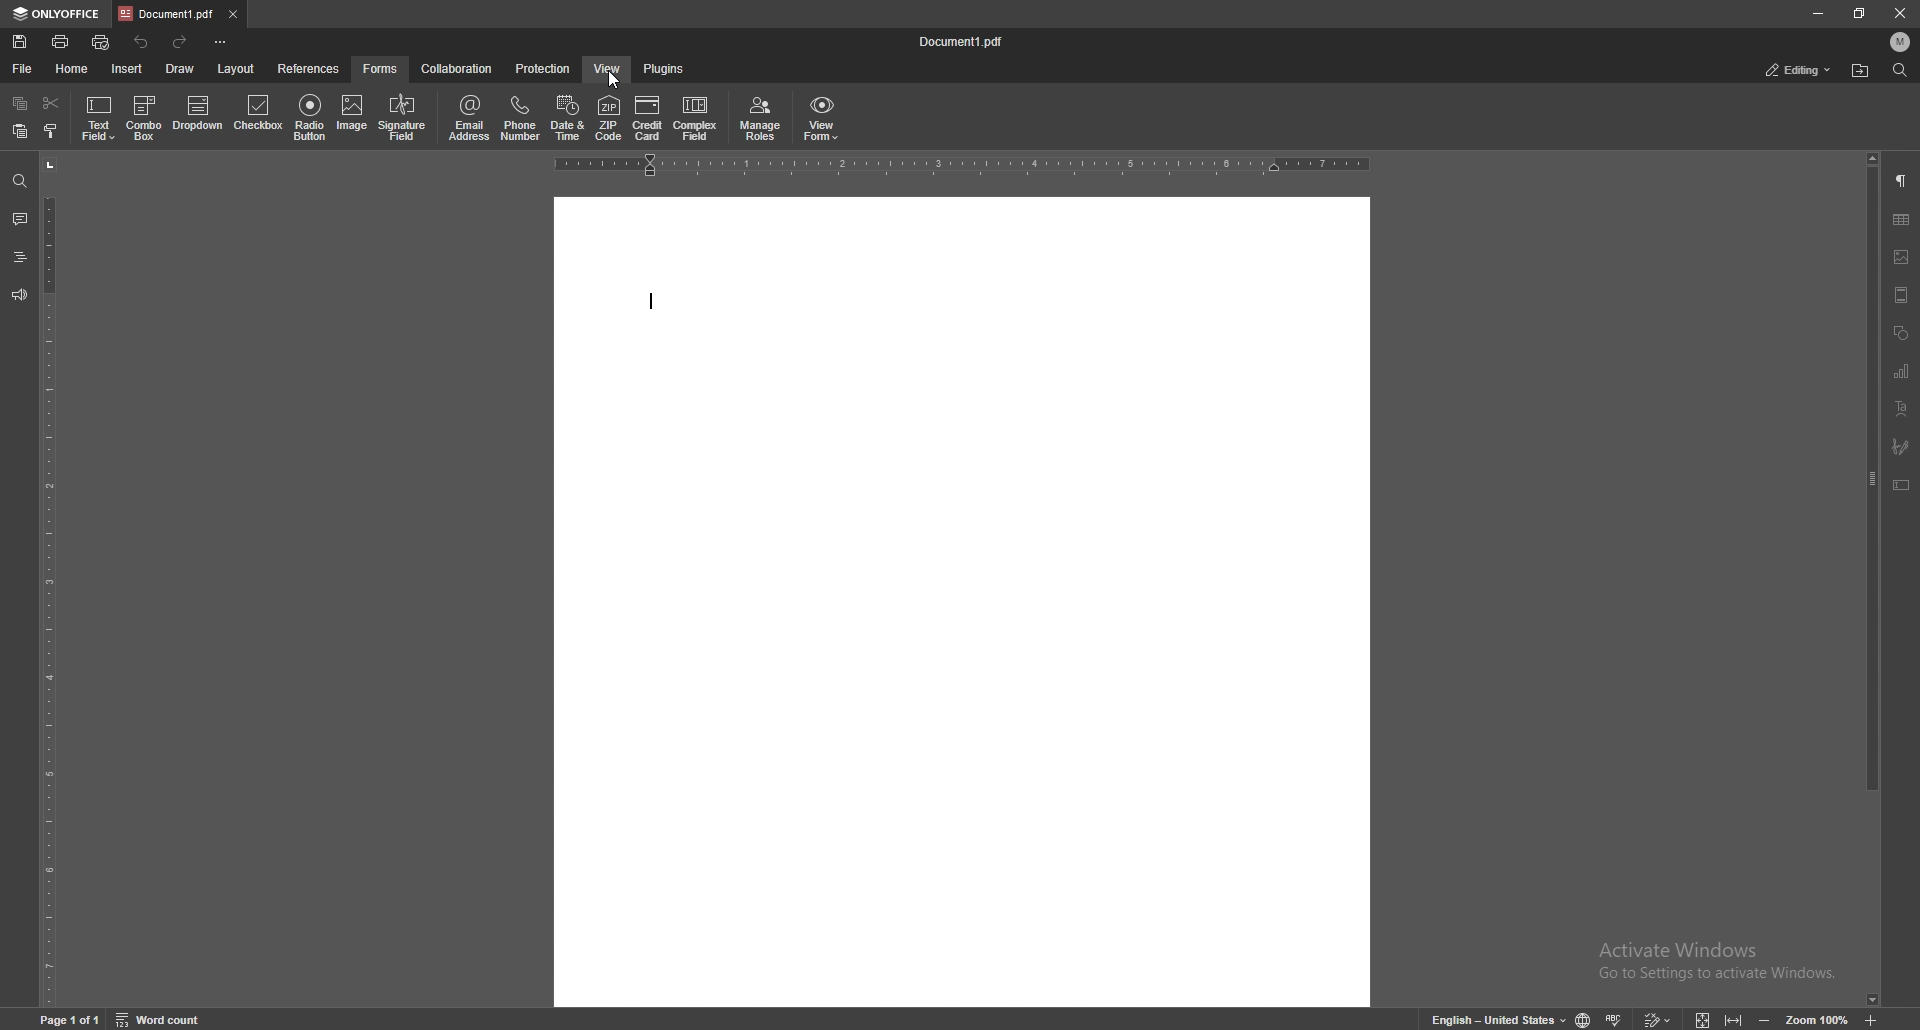 Image resolution: width=1920 pixels, height=1030 pixels. What do you see at coordinates (760, 118) in the screenshot?
I see `manage roles` at bounding box center [760, 118].